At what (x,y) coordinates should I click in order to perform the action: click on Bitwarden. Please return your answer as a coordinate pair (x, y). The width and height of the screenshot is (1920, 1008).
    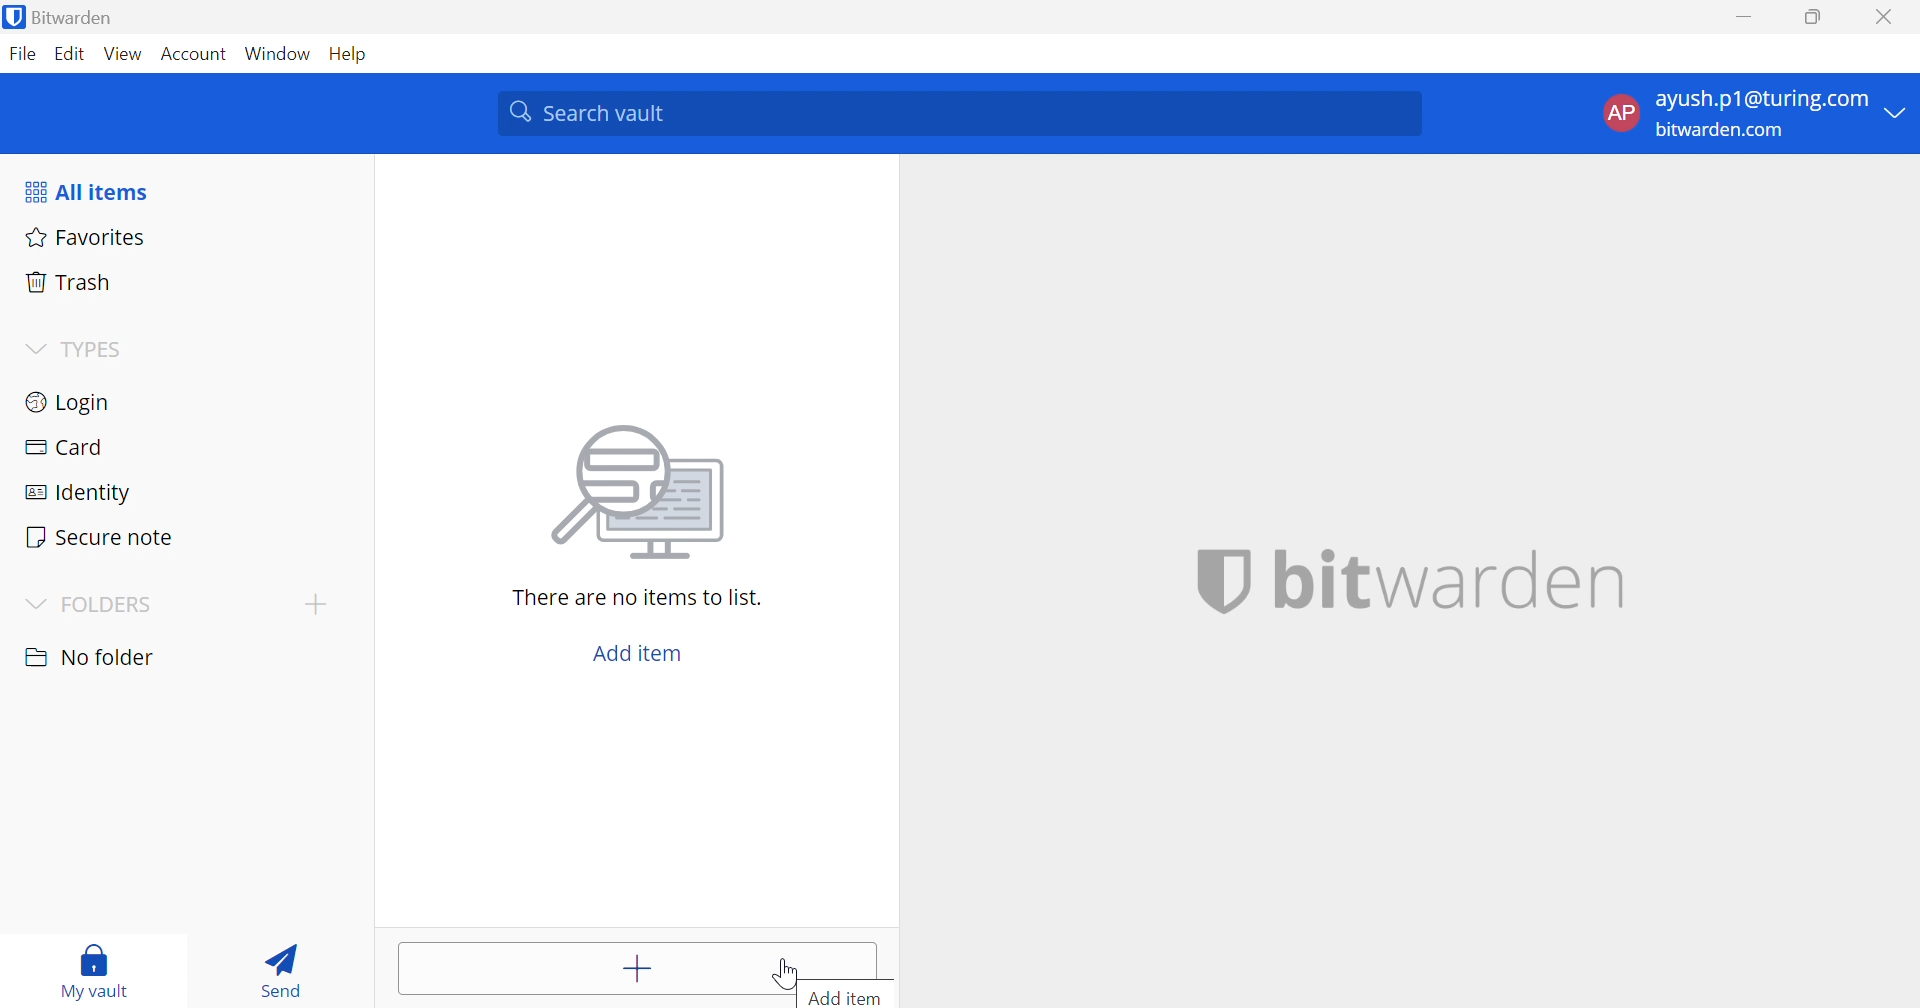
    Looking at the image, I should click on (61, 17).